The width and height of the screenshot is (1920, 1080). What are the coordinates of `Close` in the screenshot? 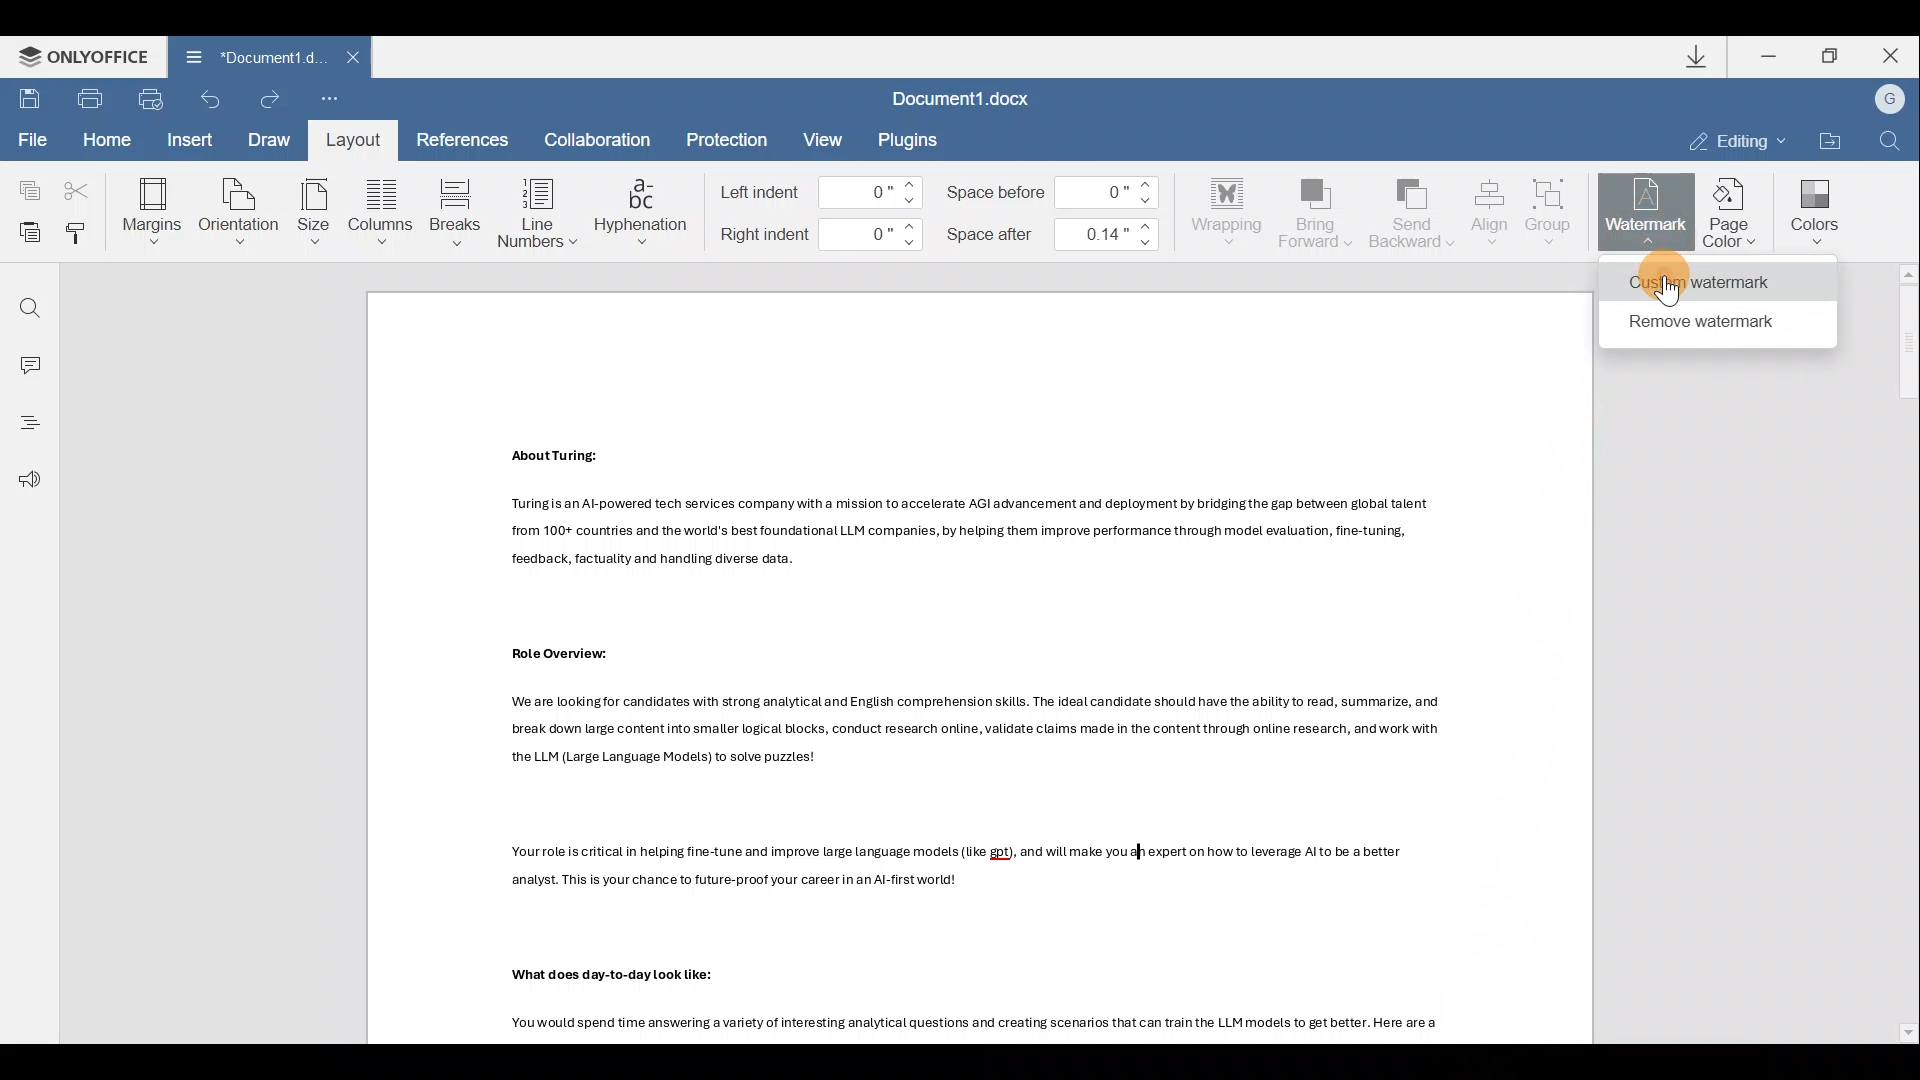 It's located at (358, 57).